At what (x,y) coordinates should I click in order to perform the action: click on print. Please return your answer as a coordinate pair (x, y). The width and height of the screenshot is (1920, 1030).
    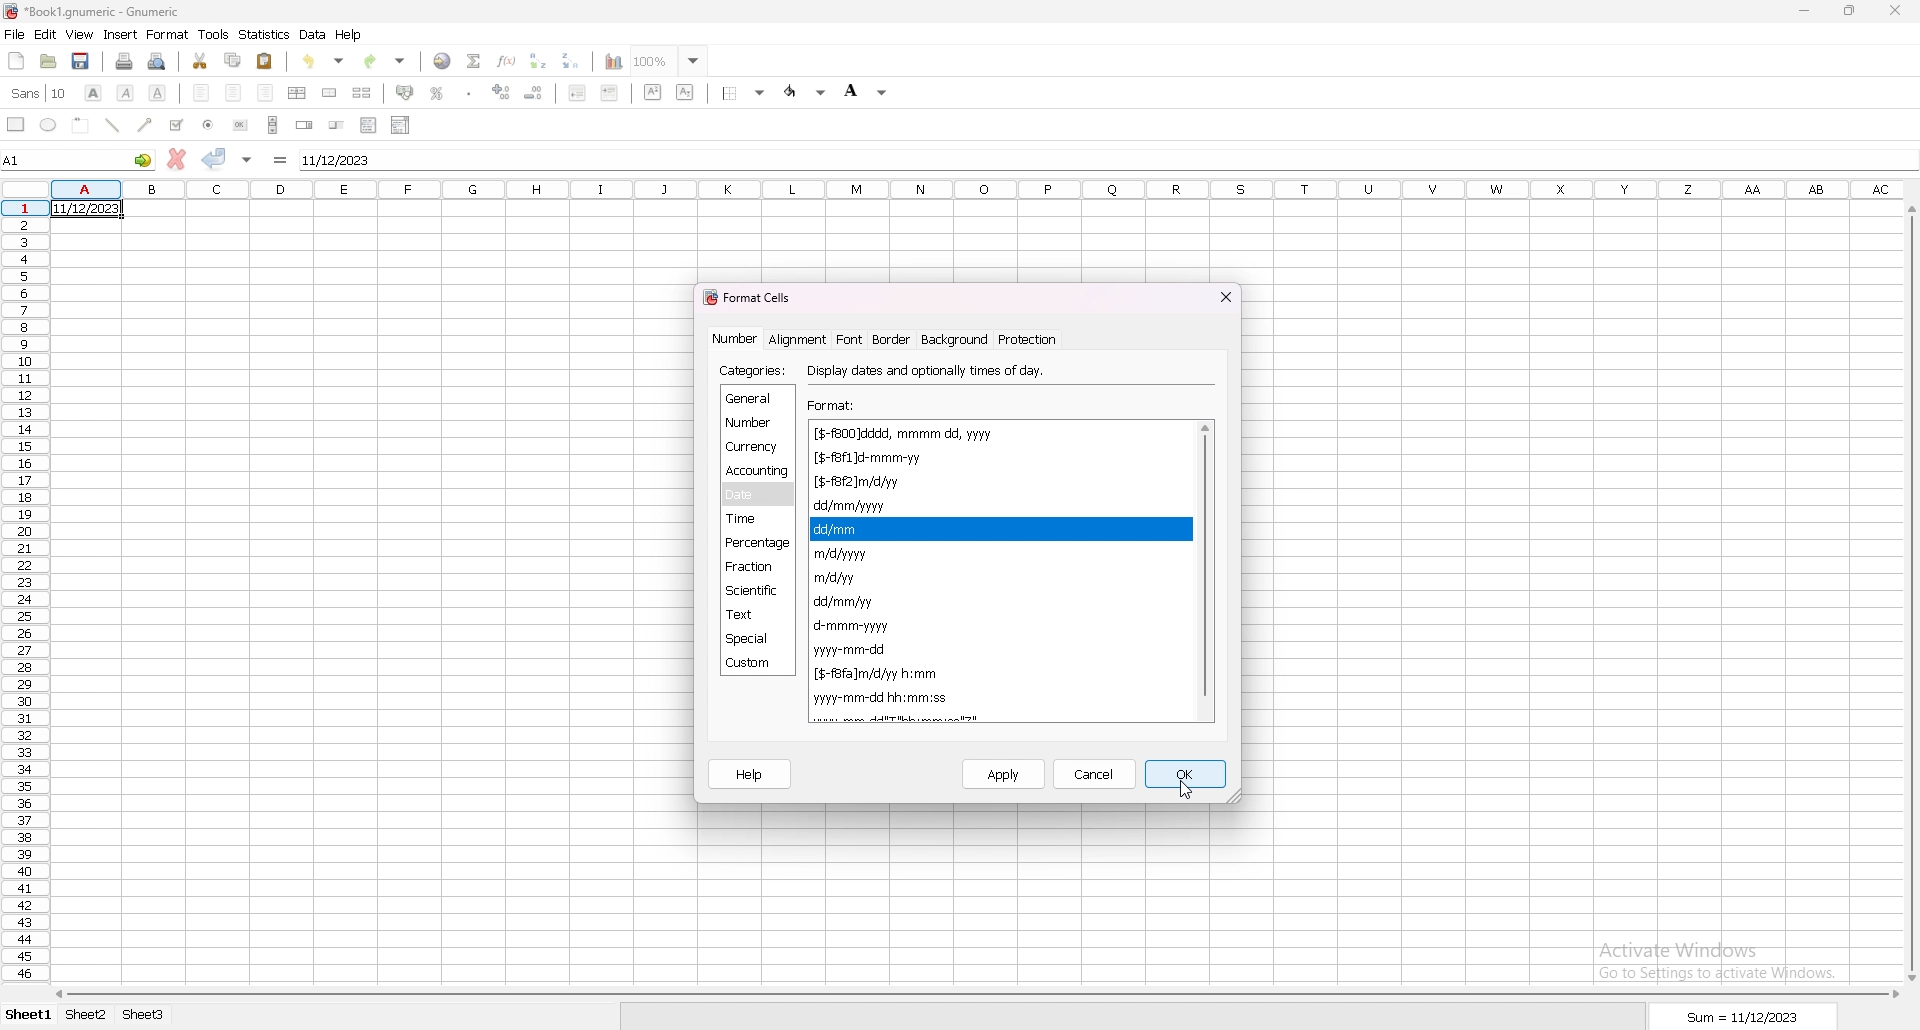
    Looking at the image, I should click on (124, 61).